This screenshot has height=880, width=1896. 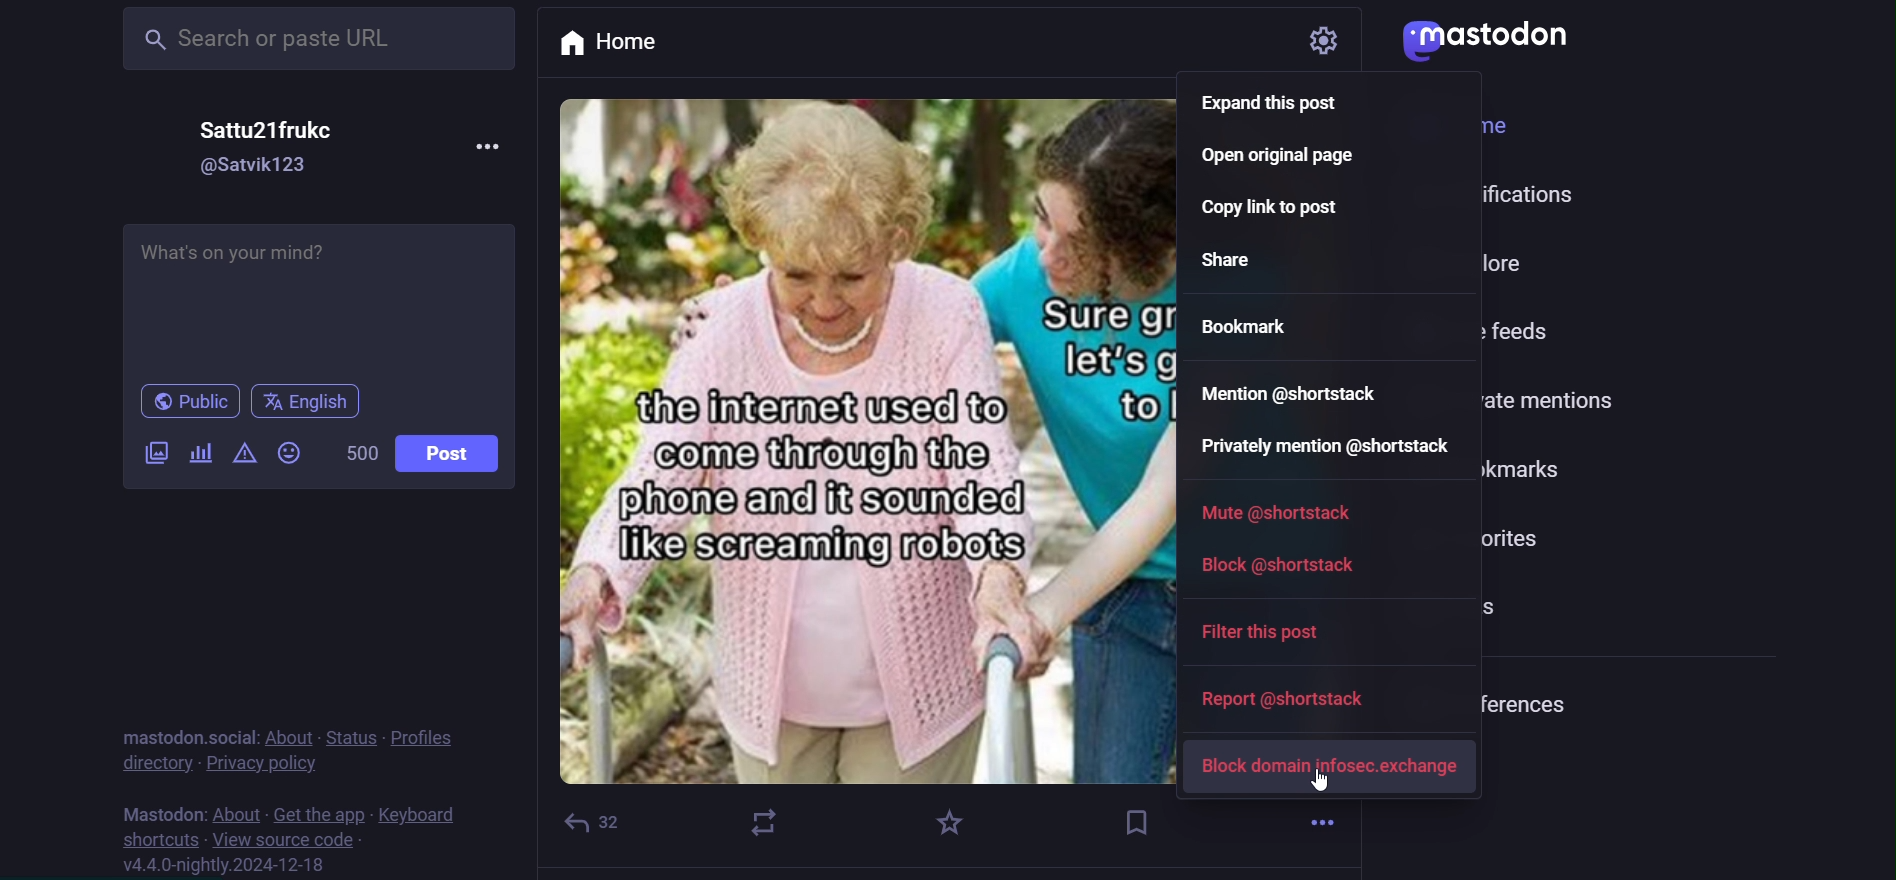 What do you see at coordinates (185, 735) in the screenshot?
I see `mastodon social` at bounding box center [185, 735].